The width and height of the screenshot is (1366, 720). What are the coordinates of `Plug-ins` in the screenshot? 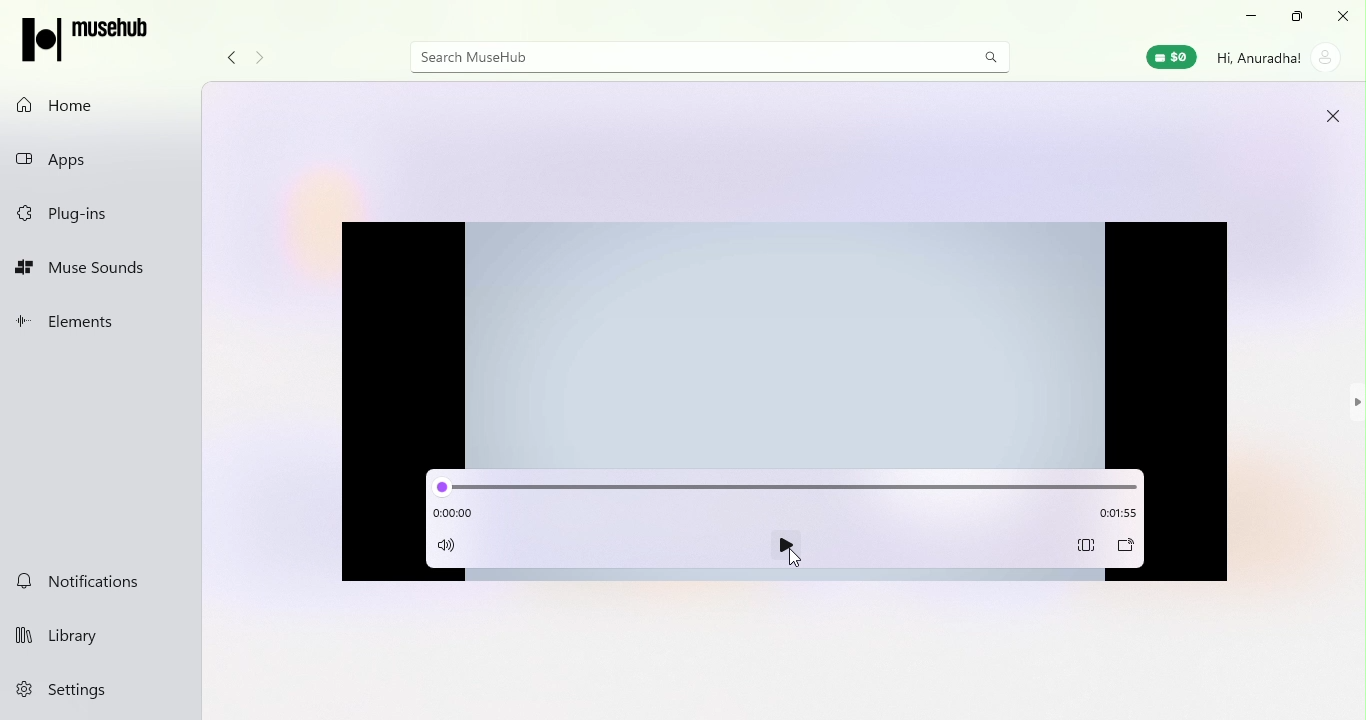 It's located at (100, 214).